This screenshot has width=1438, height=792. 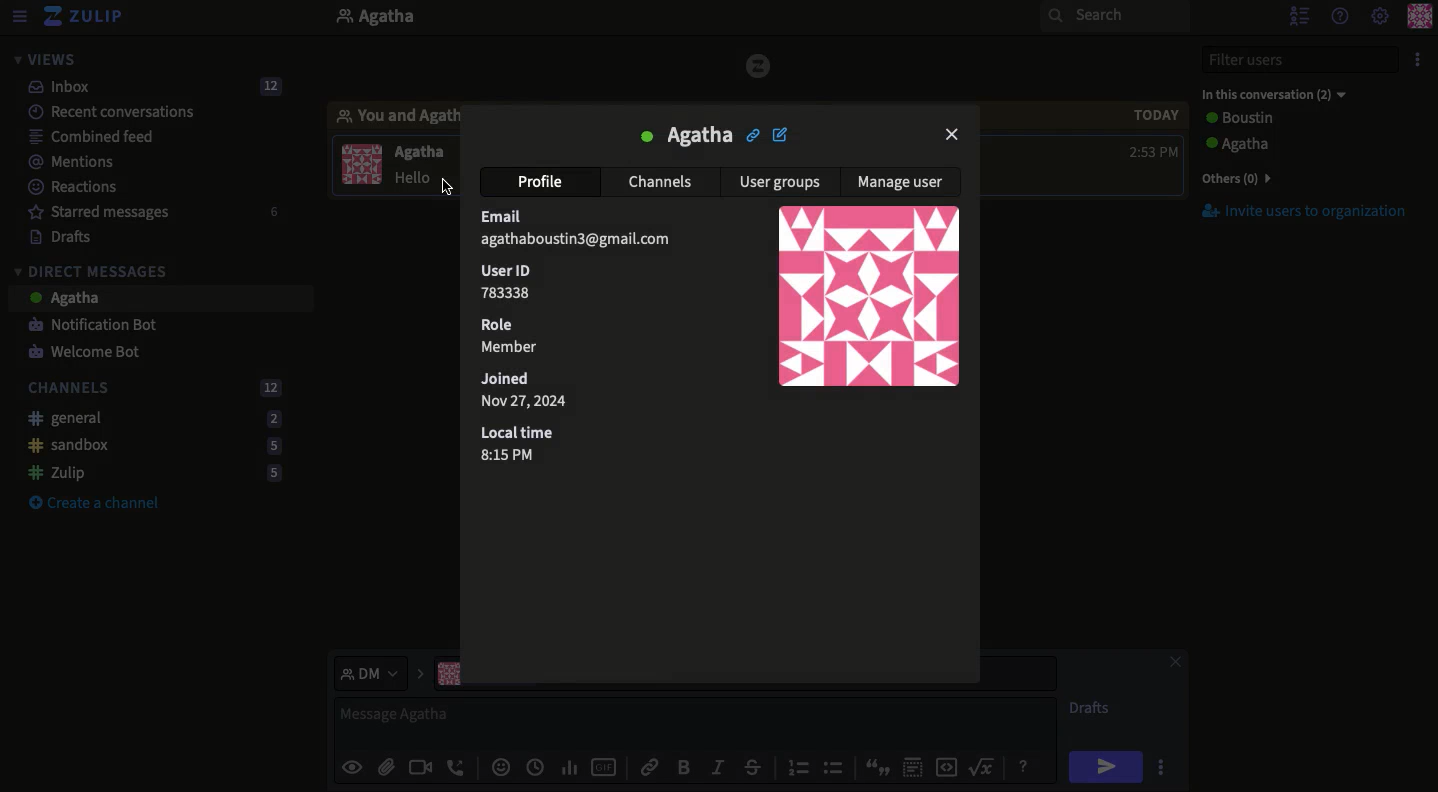 What do you see at coordinates (1104, 766) in the screenshot?
I see `Send` at bounding box center [1104, 766].